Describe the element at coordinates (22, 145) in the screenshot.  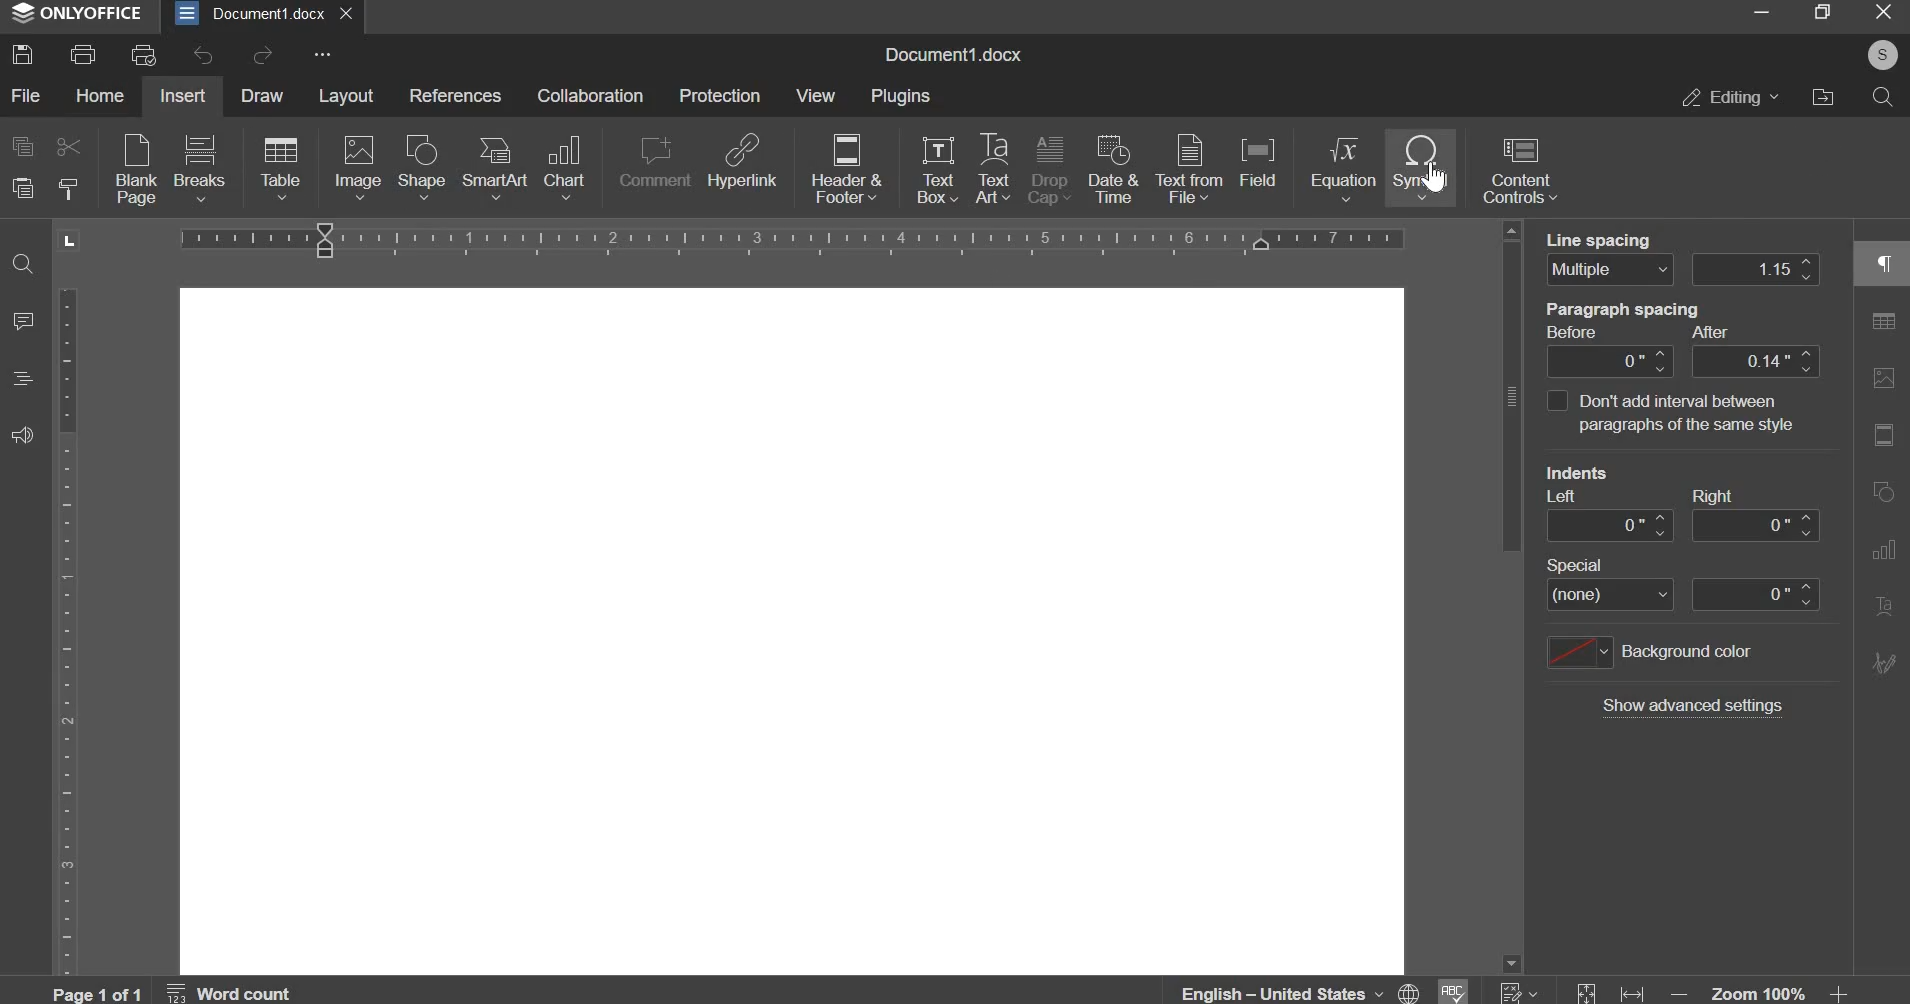
I see `copy` at that location.